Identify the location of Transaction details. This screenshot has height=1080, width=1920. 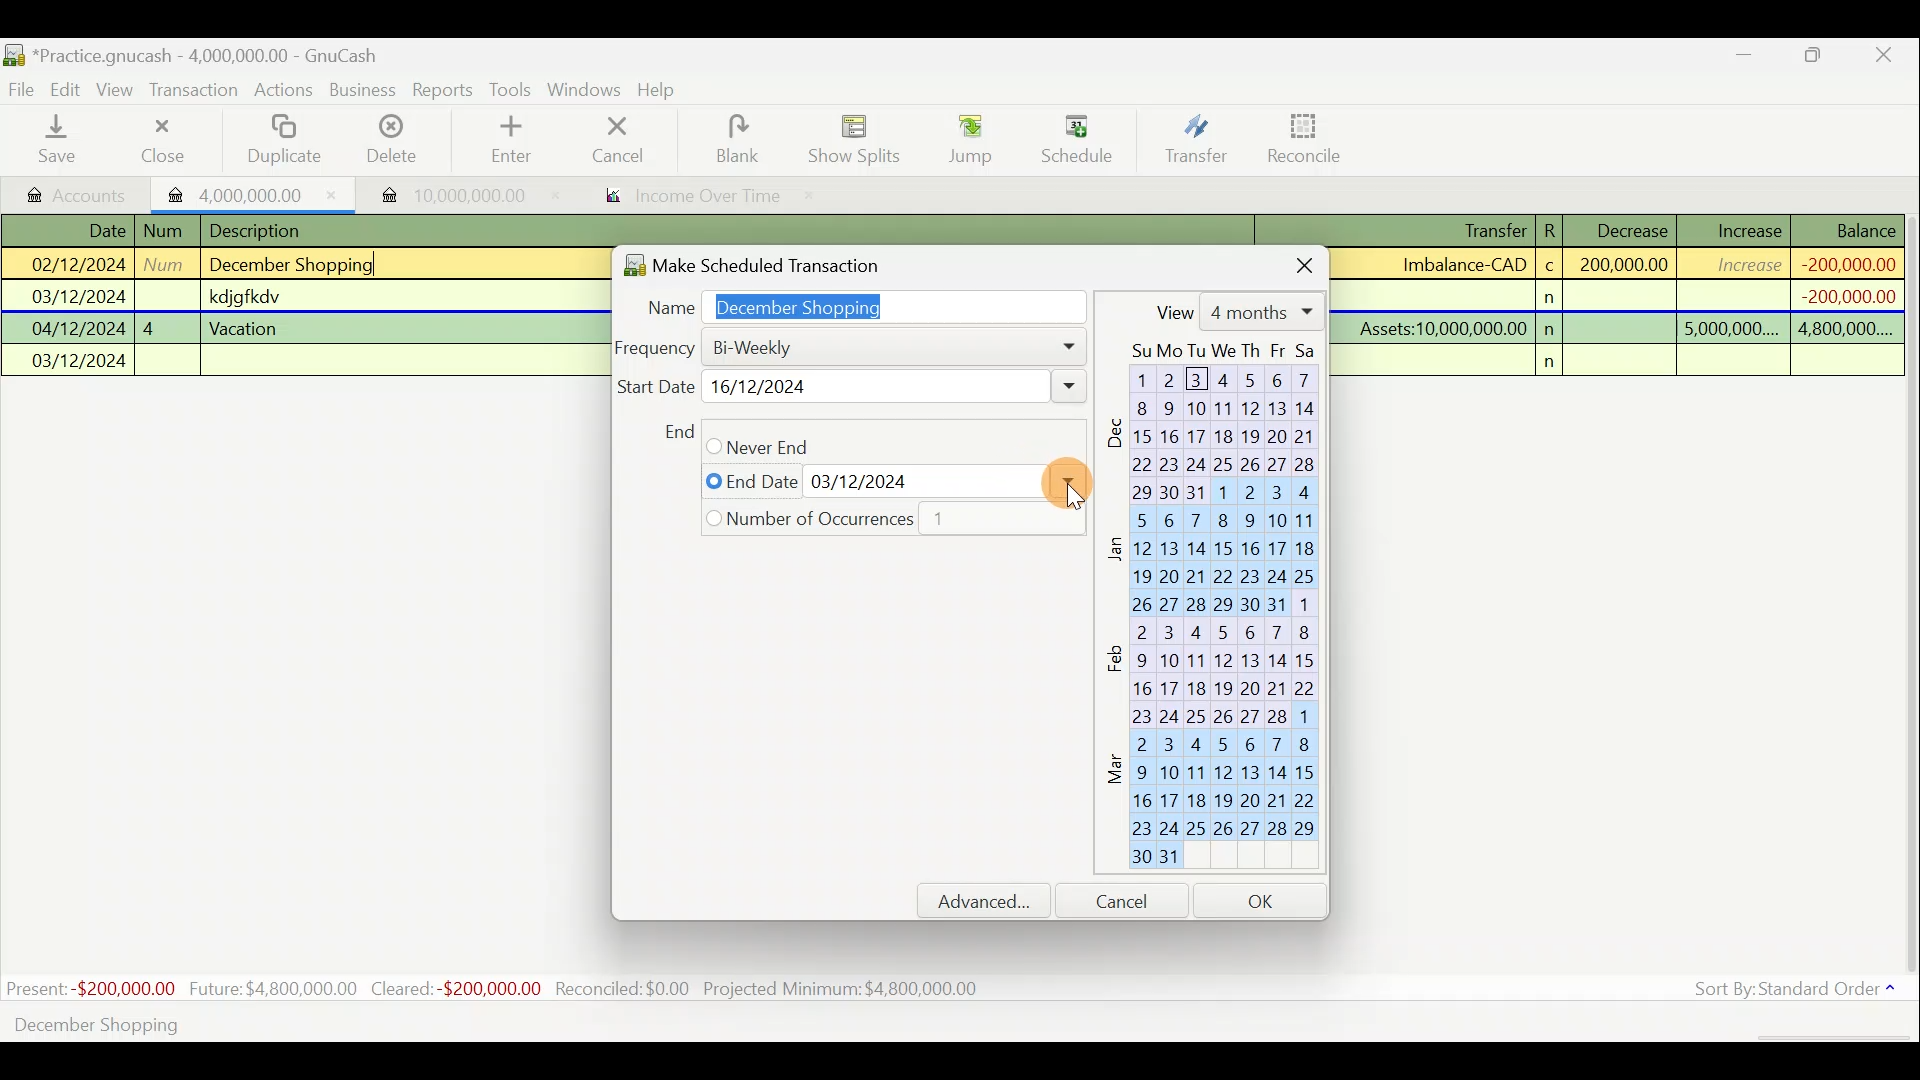
(1629, 296).